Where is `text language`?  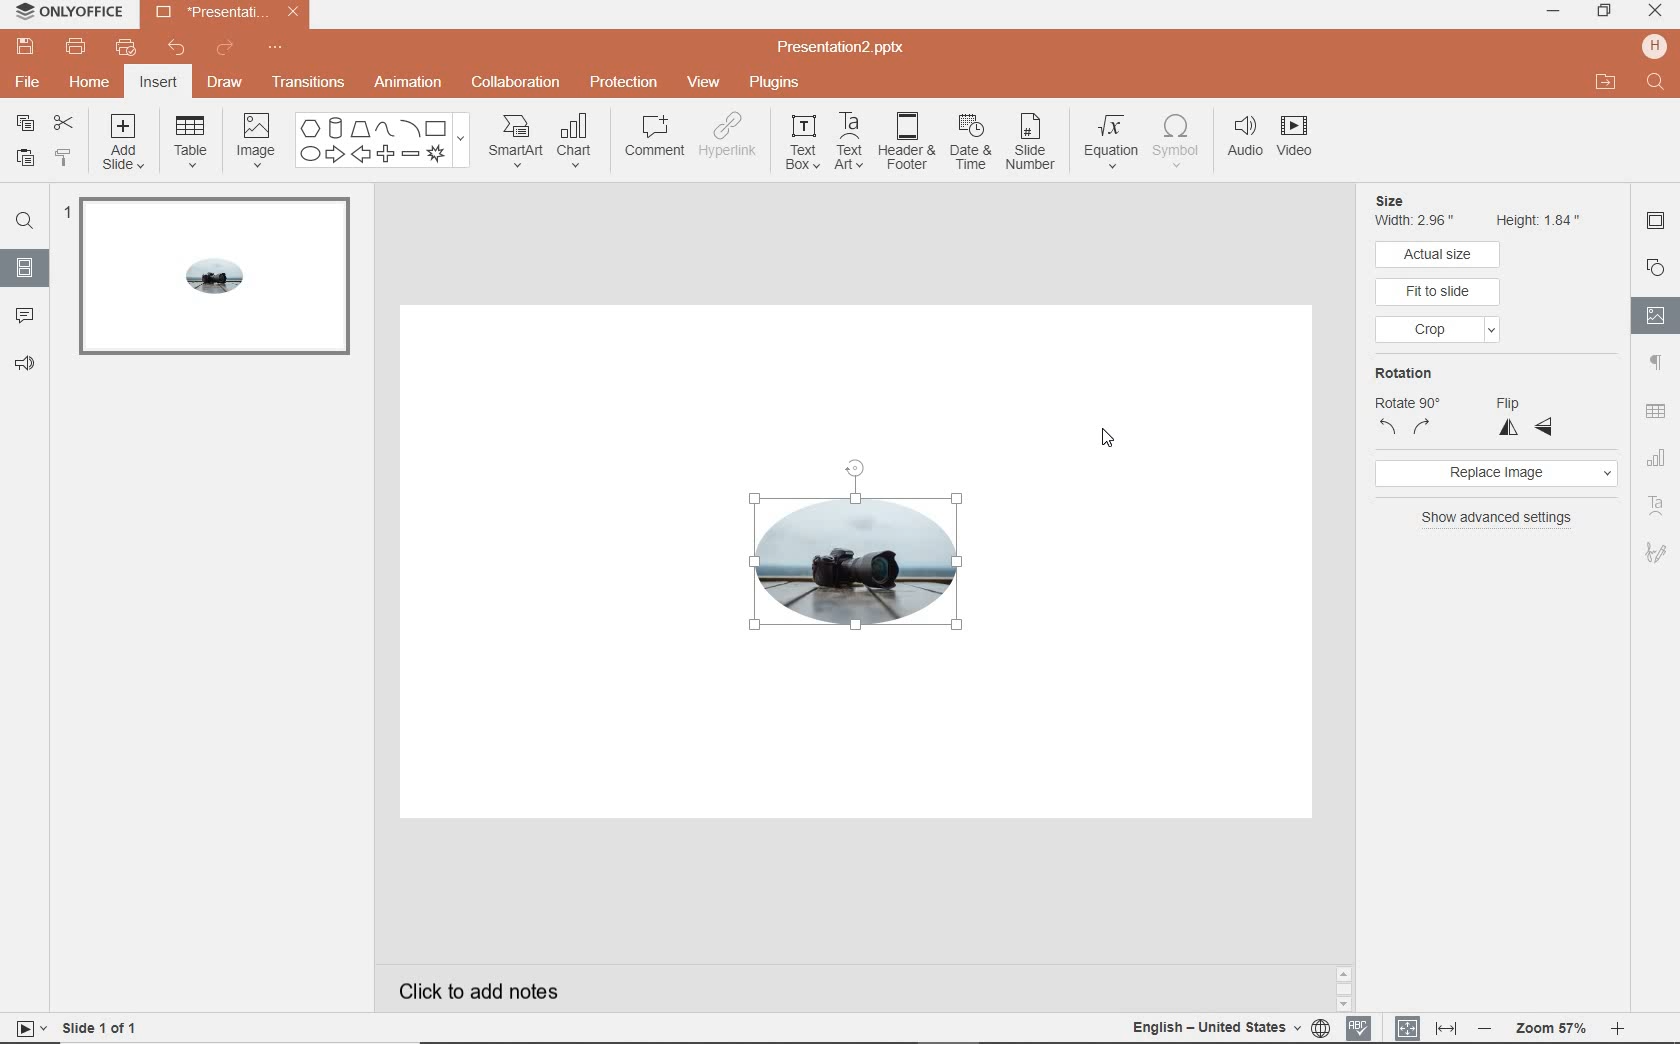
text language is located at coordinates (1233, 1028).